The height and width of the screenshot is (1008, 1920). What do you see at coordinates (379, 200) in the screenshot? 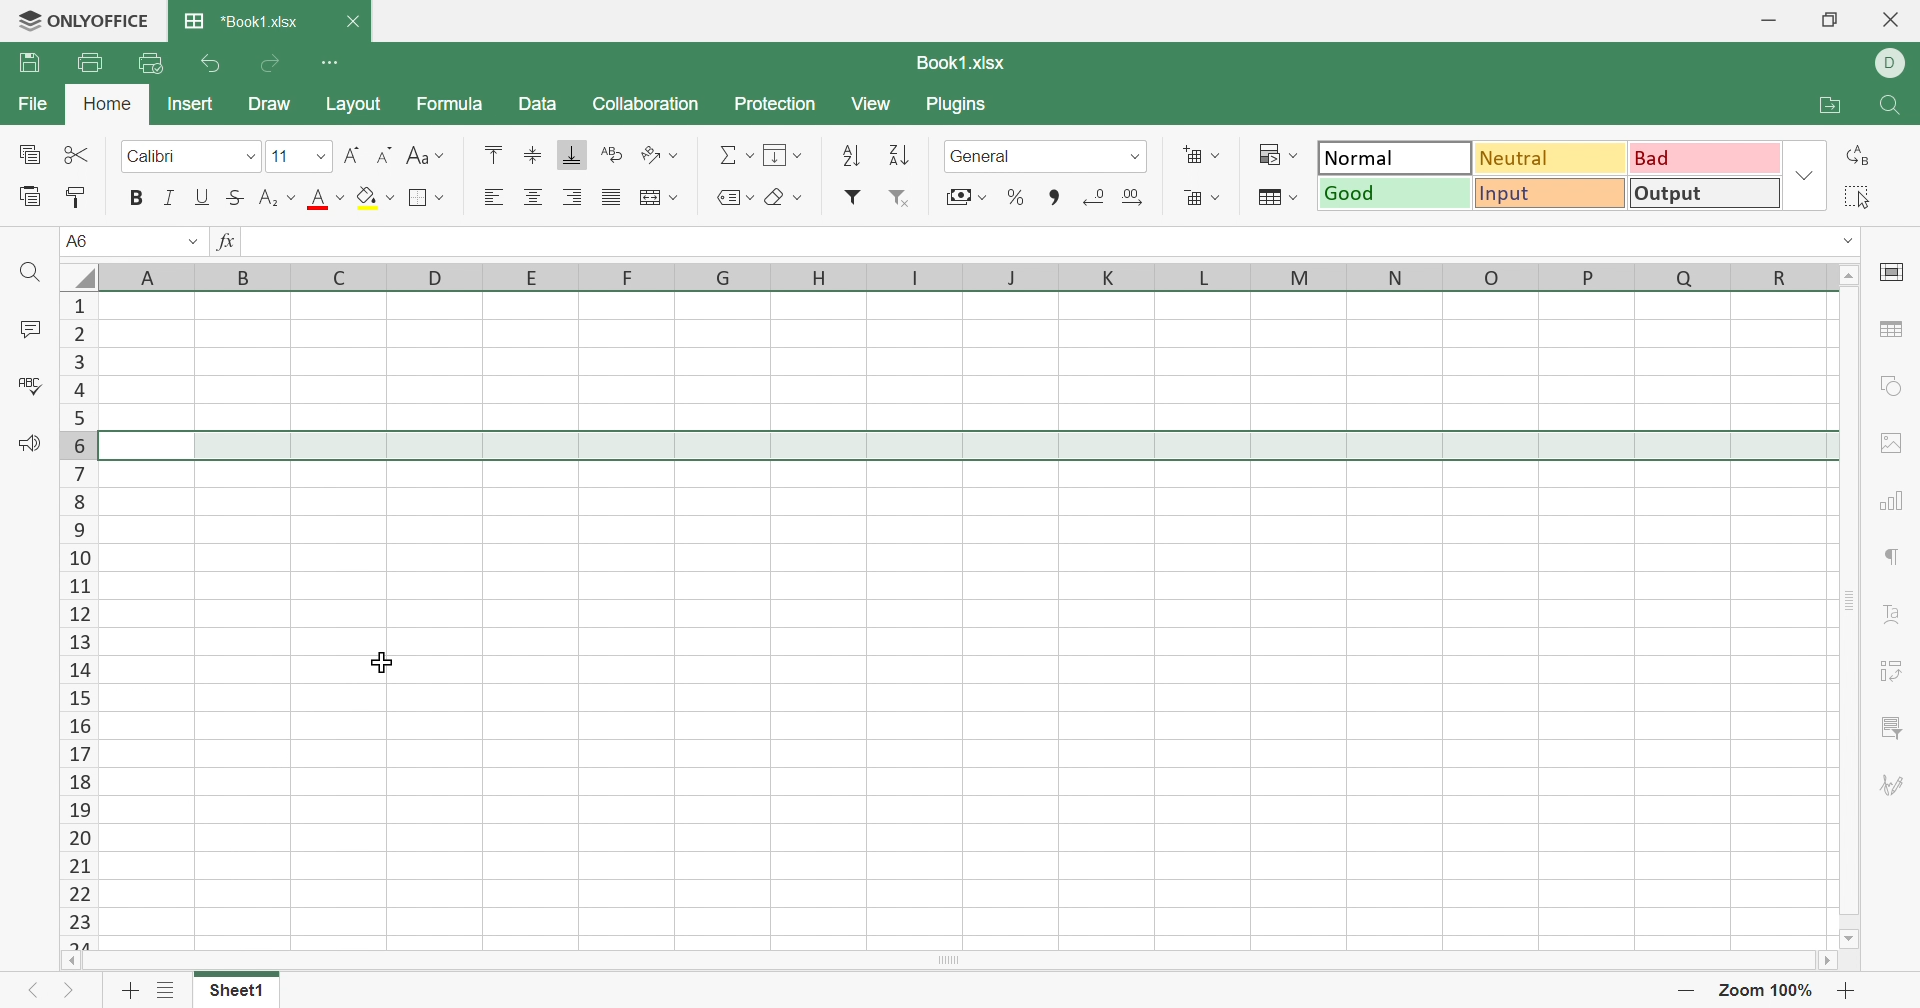
I see `Fill color` at bounding box center [379, 200].